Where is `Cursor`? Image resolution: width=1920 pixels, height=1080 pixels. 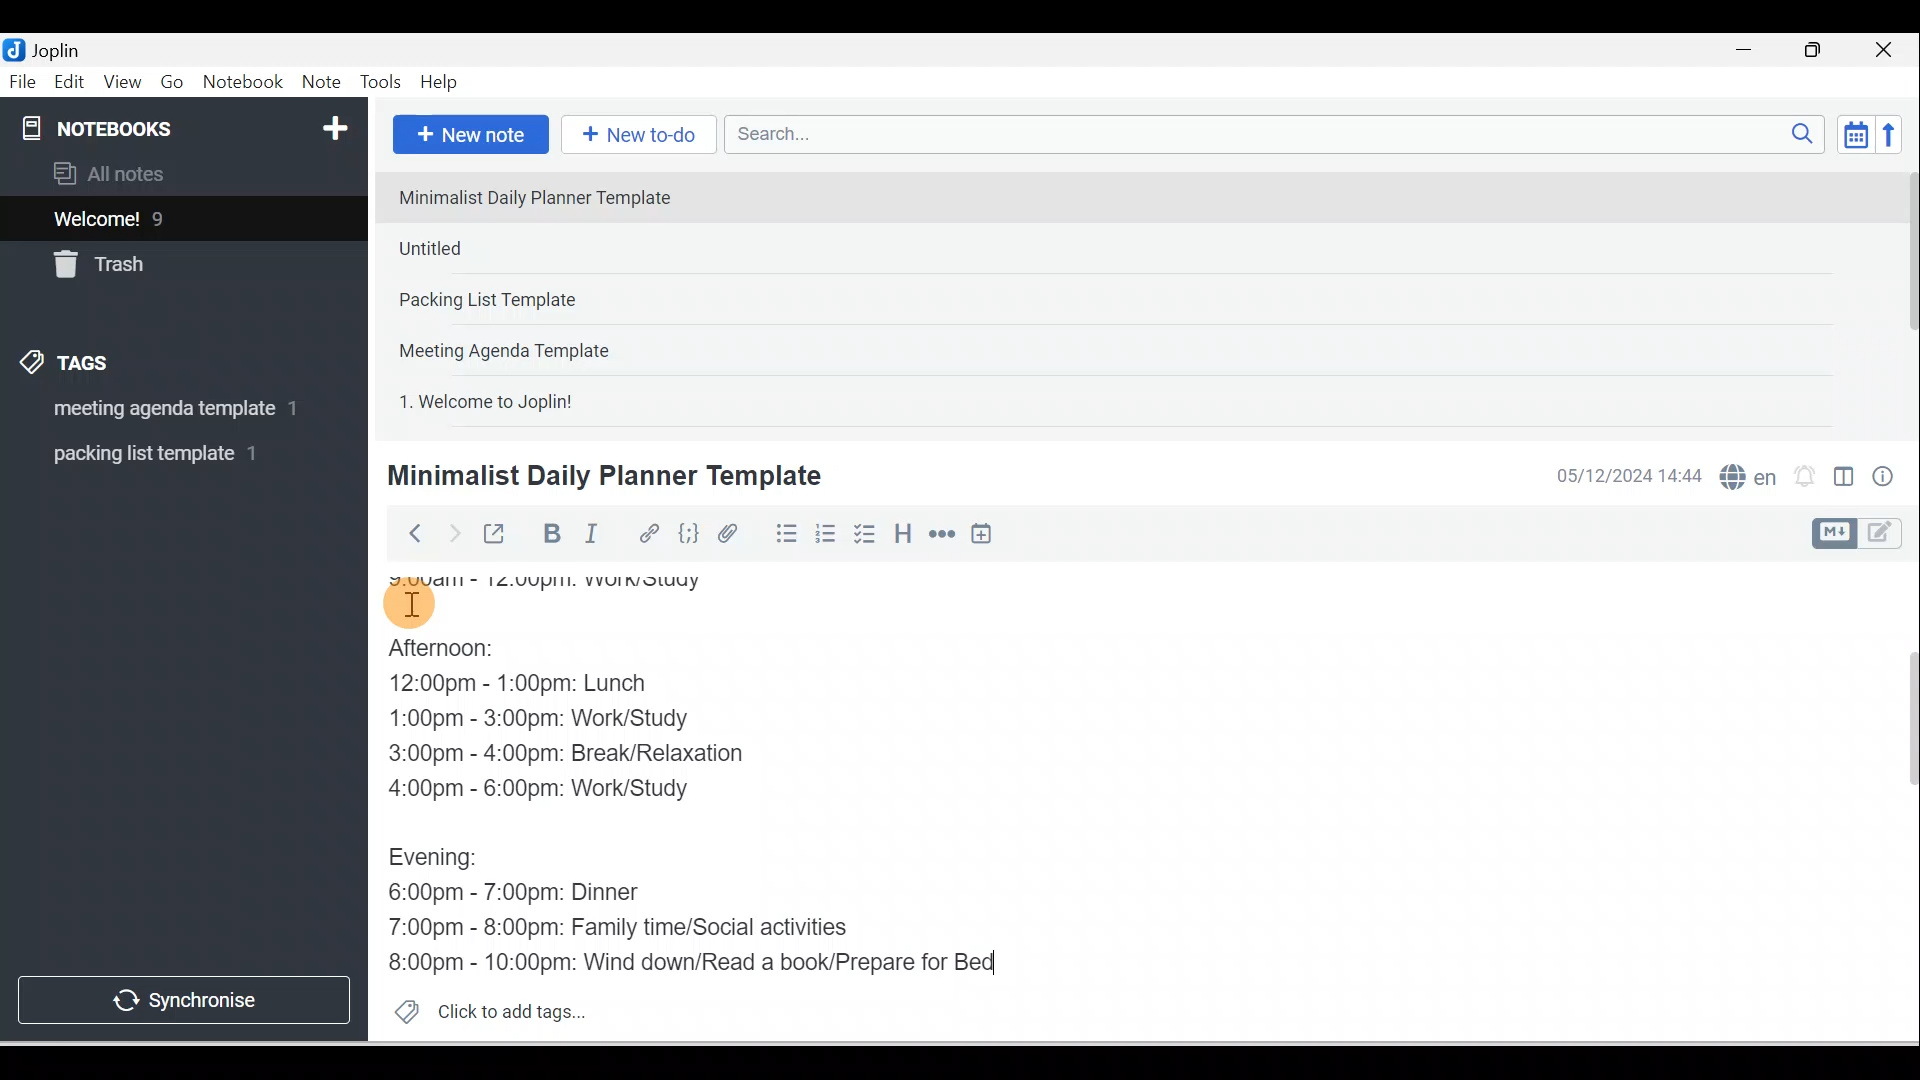 Cursor is located at coordinates (410, 600).